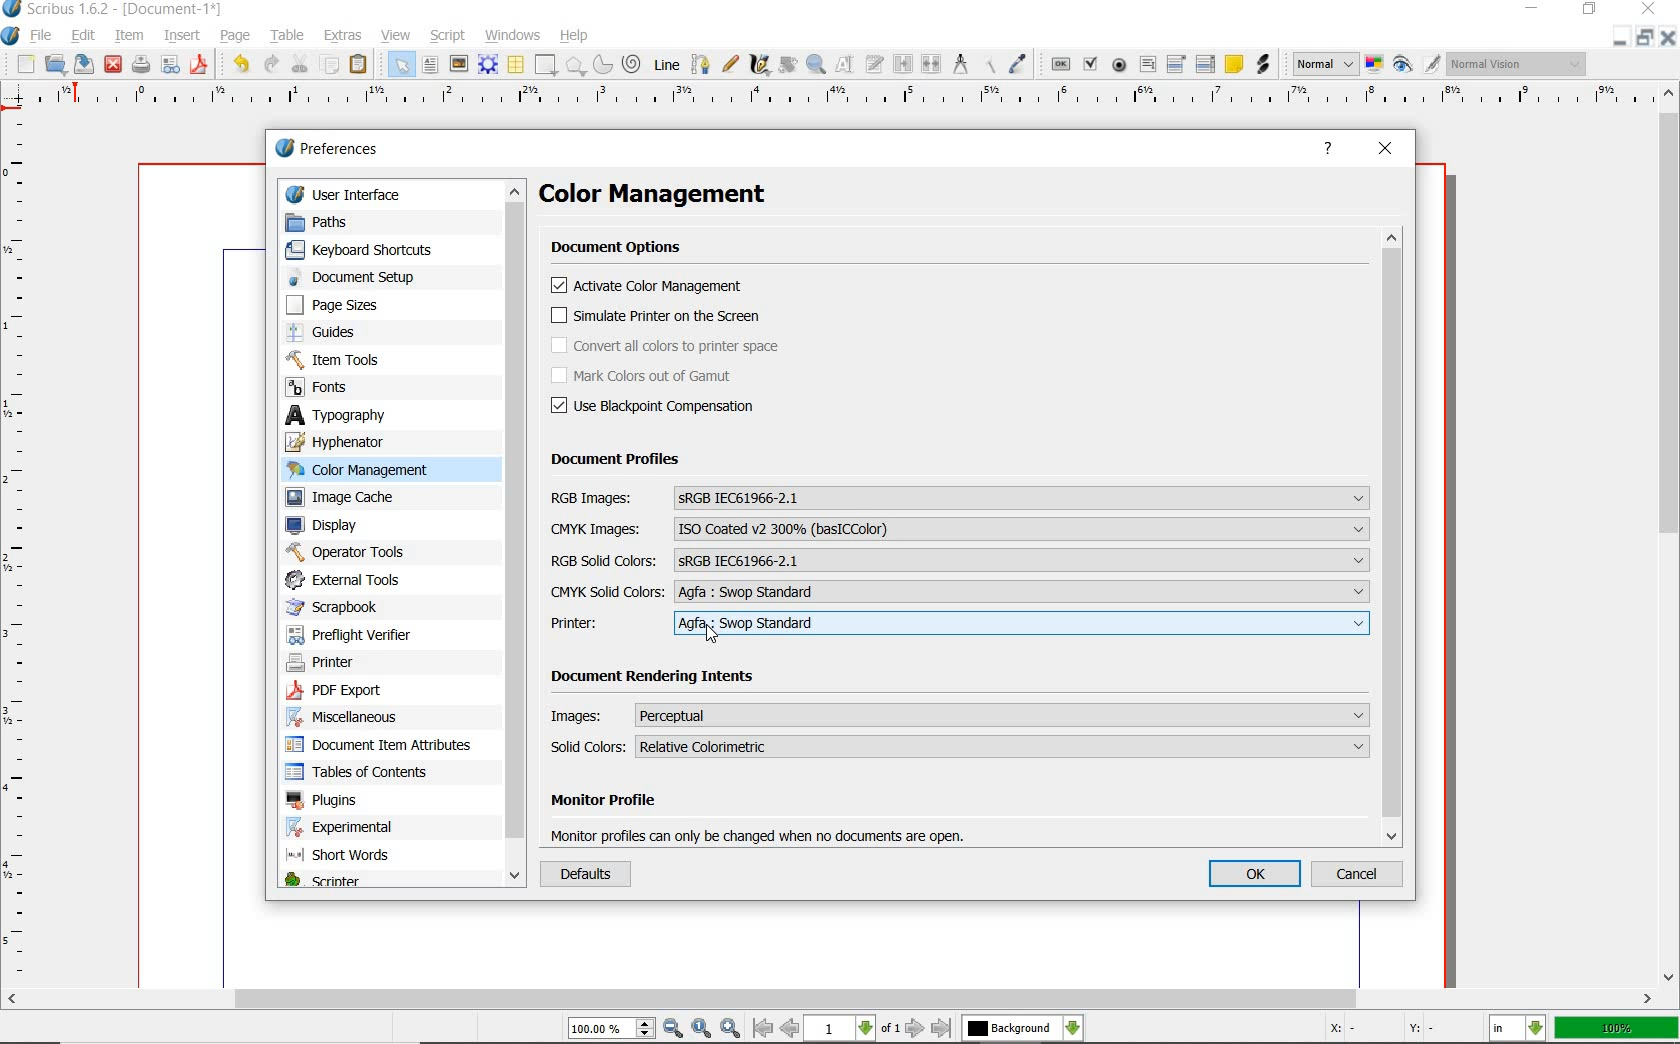 This screenshot has height=1044, width=1680. What do you see at coordinates (668, 64) in the screenshot?
I see `line` at bounding box center [668, 64].